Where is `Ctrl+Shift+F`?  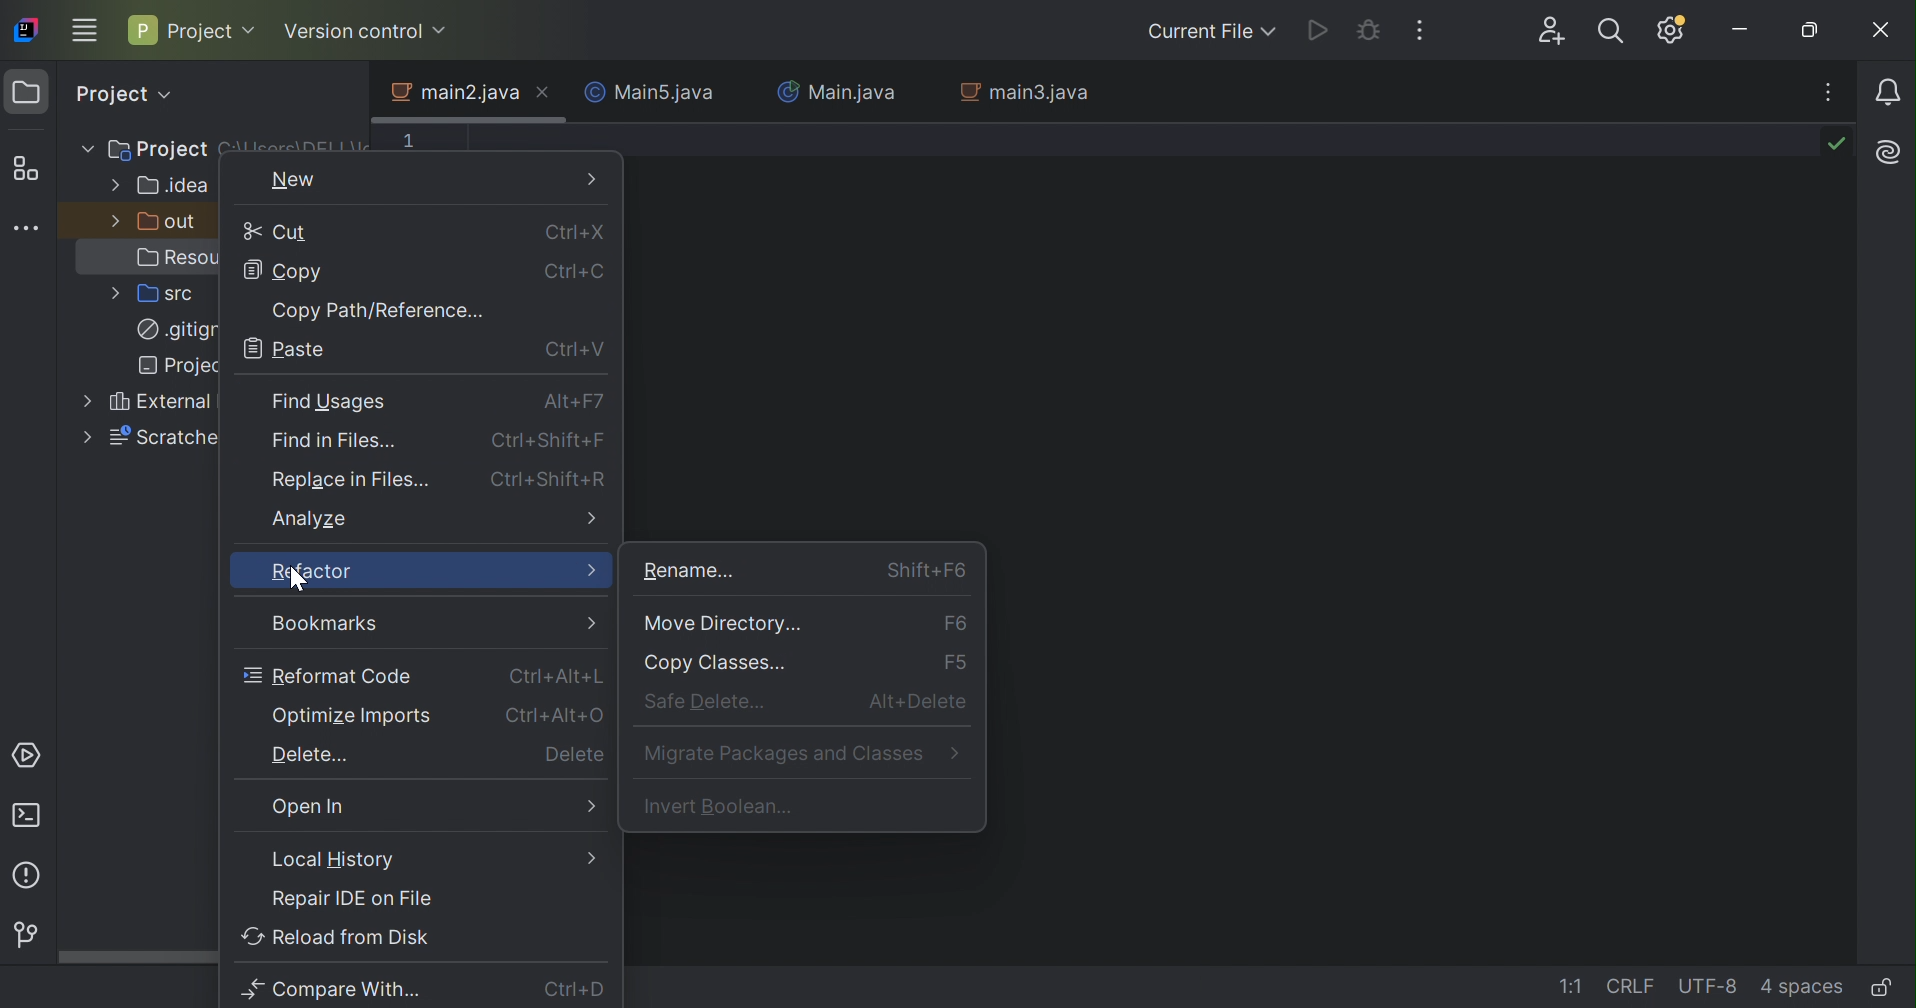
Ctrl+Shift+F is located at coordinates (550, 440).